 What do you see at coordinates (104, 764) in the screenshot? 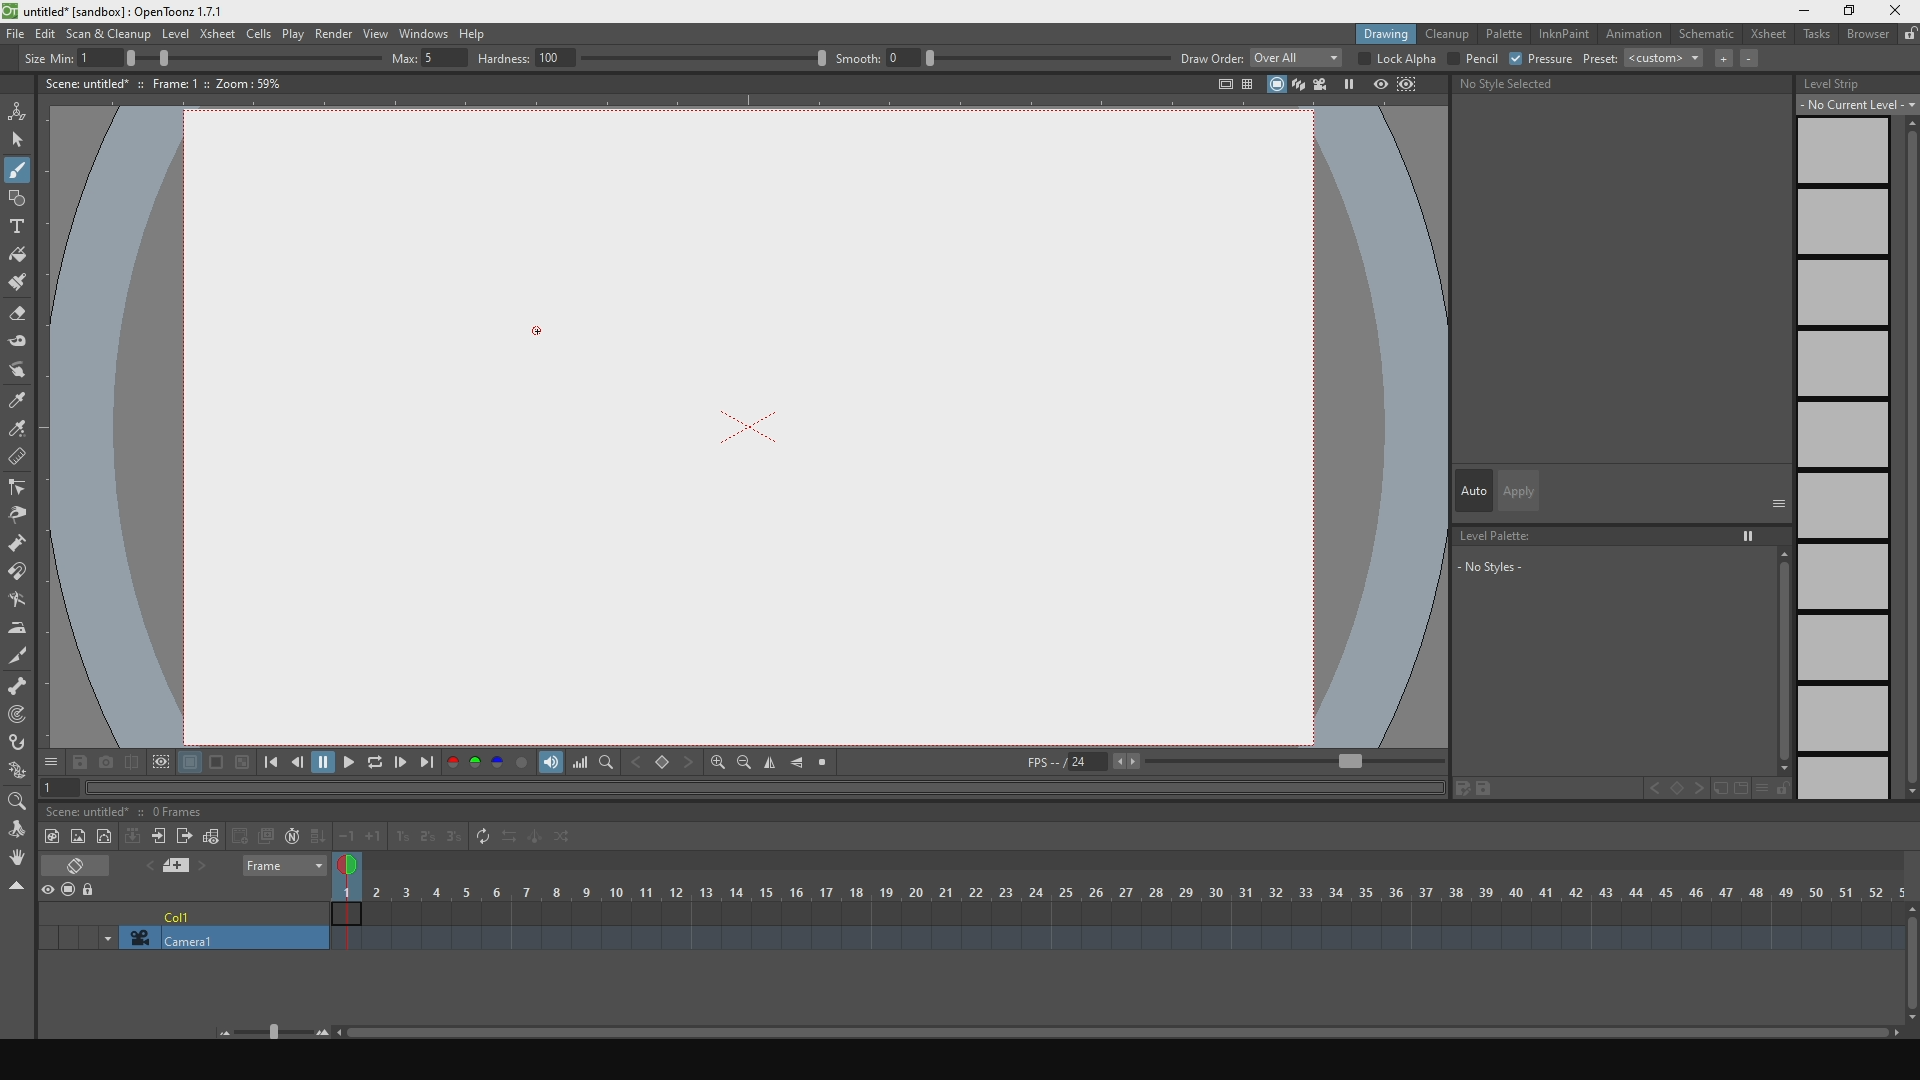
I see `capture` at bounding box center [104, 764].